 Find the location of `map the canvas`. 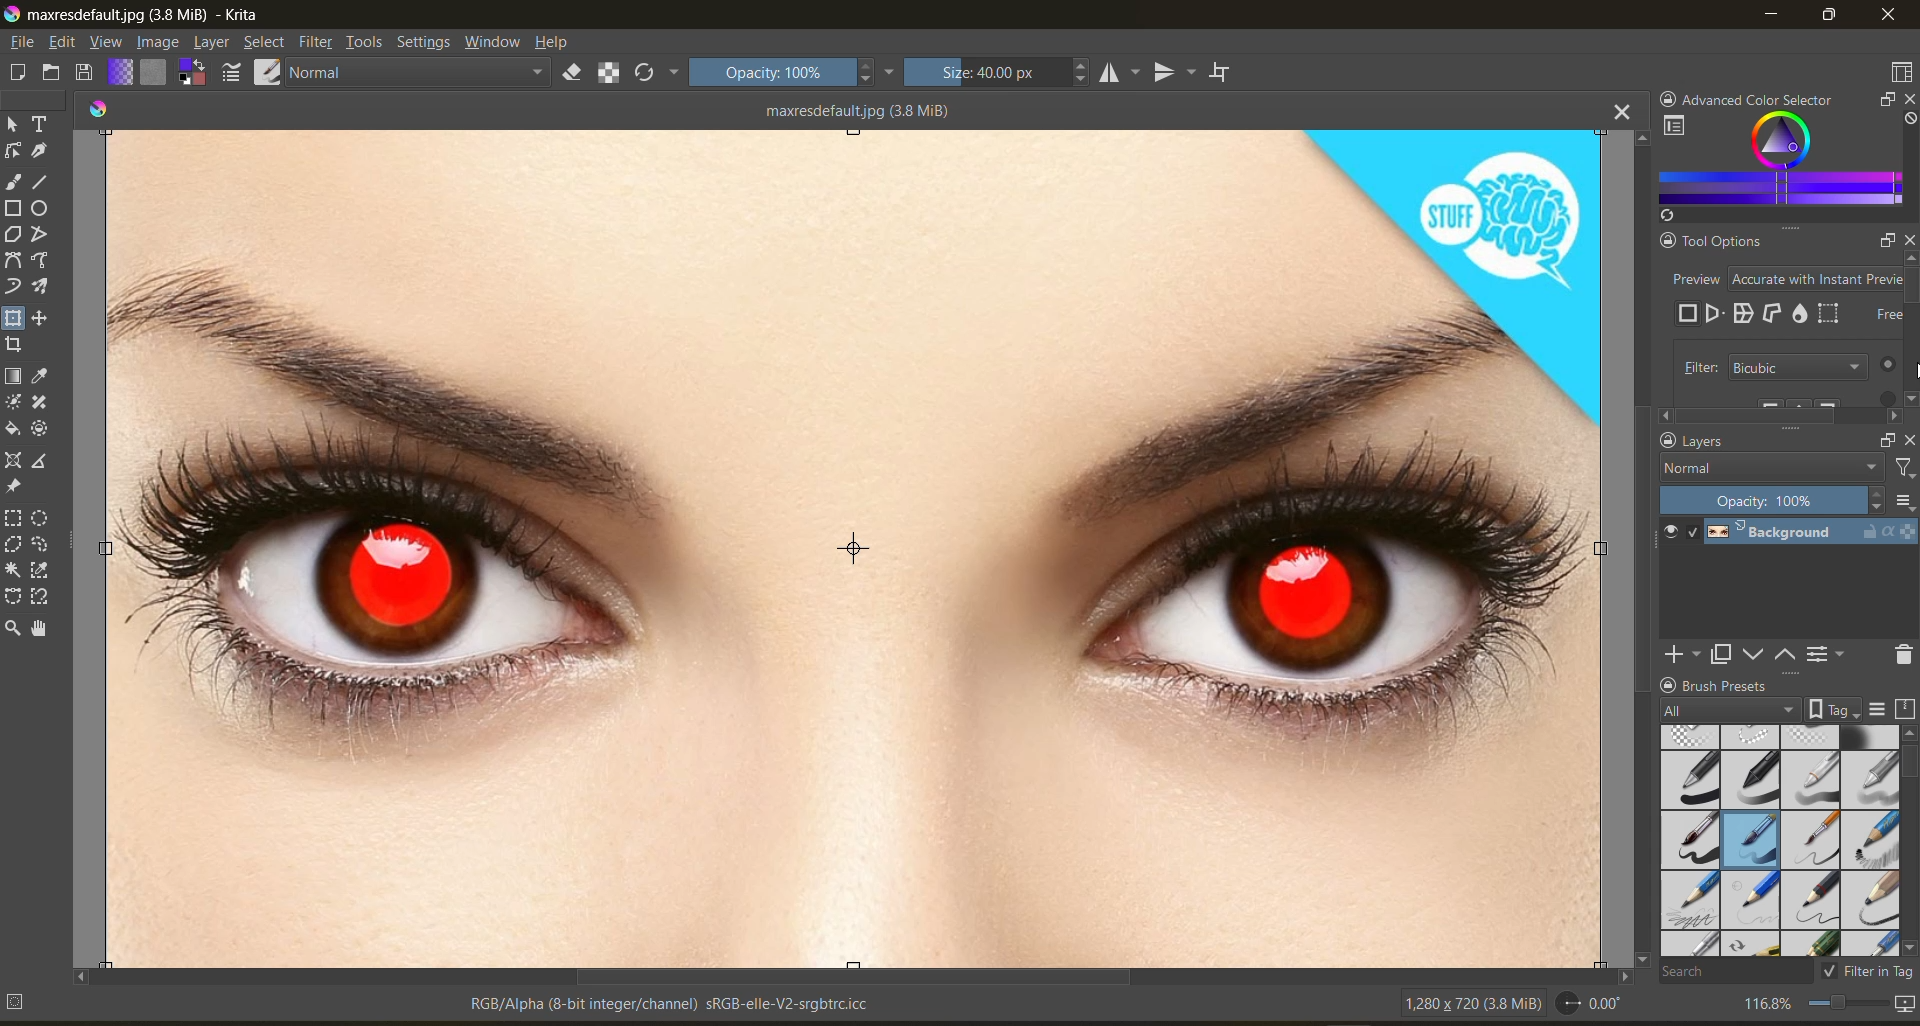

map the canvas is located at coordinates (1902, 1003).